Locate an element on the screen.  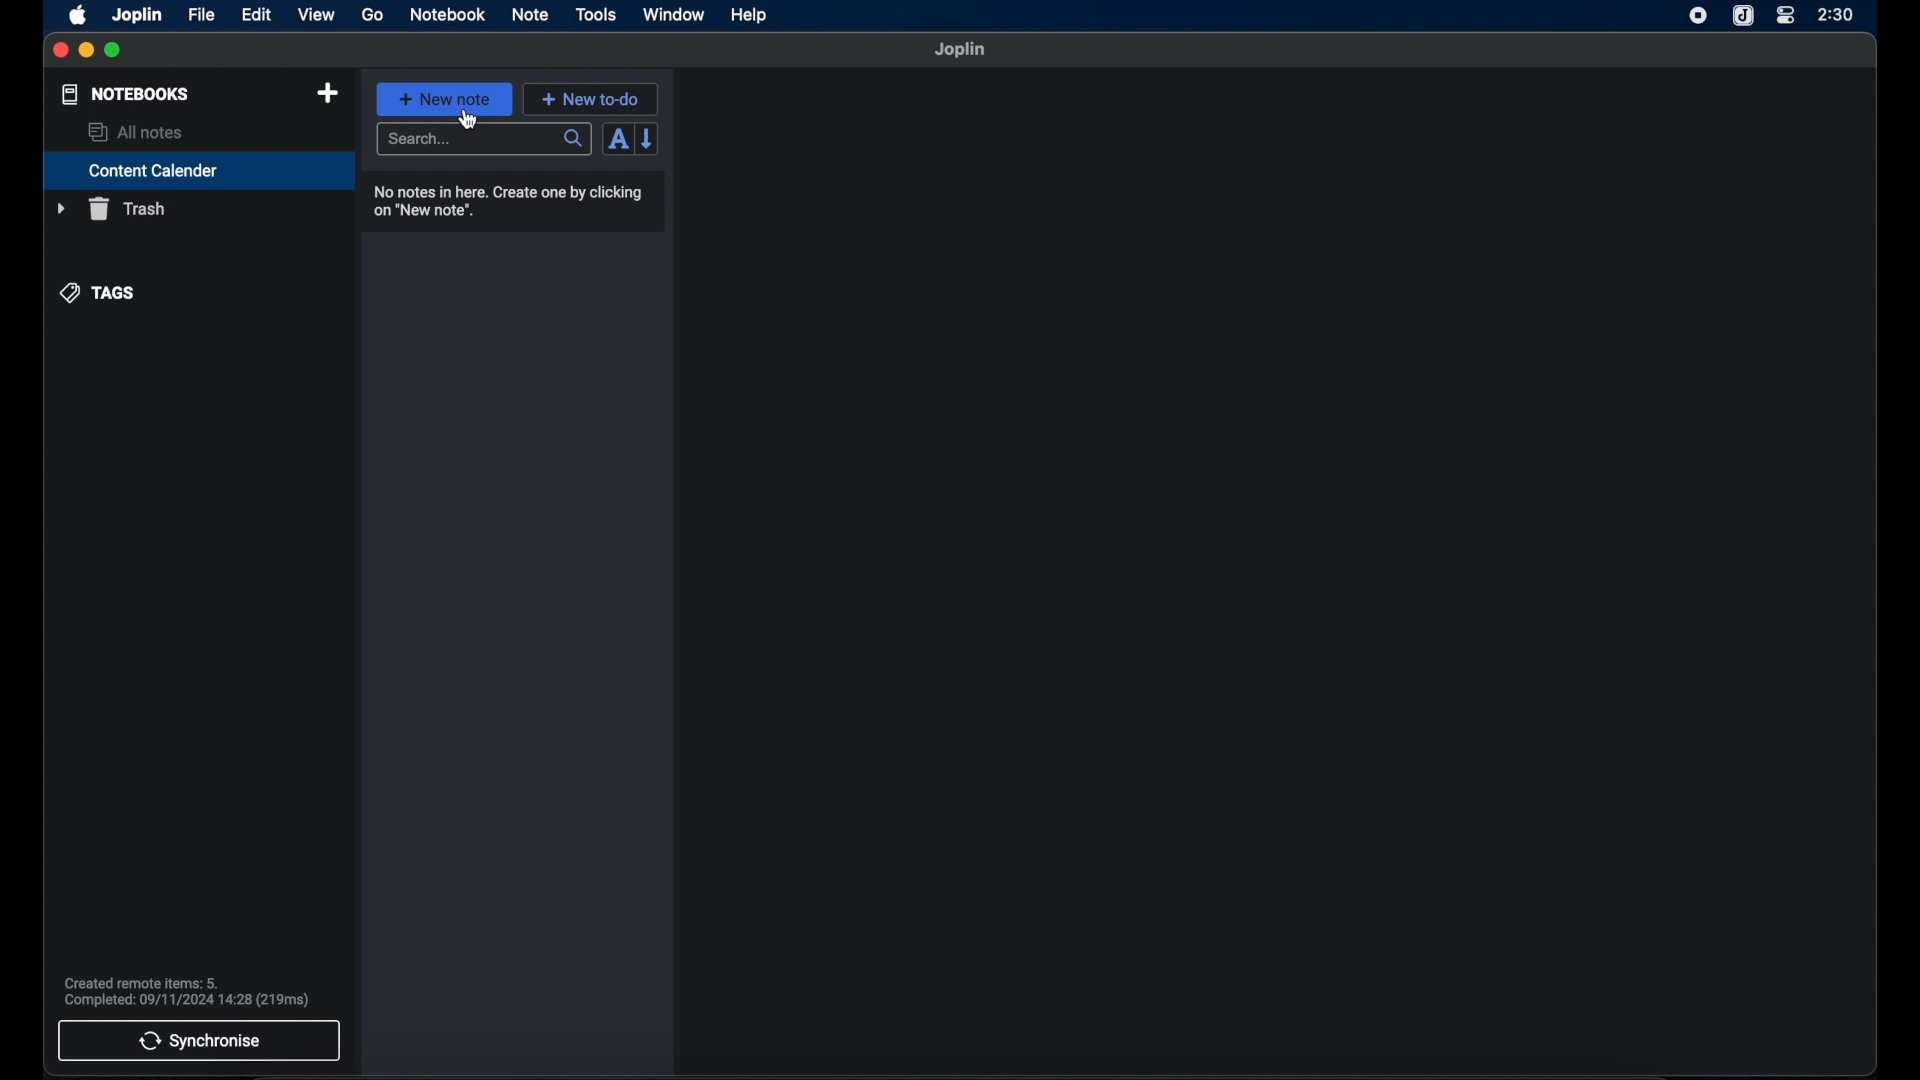
cursor is located at coordinates (467, 118).